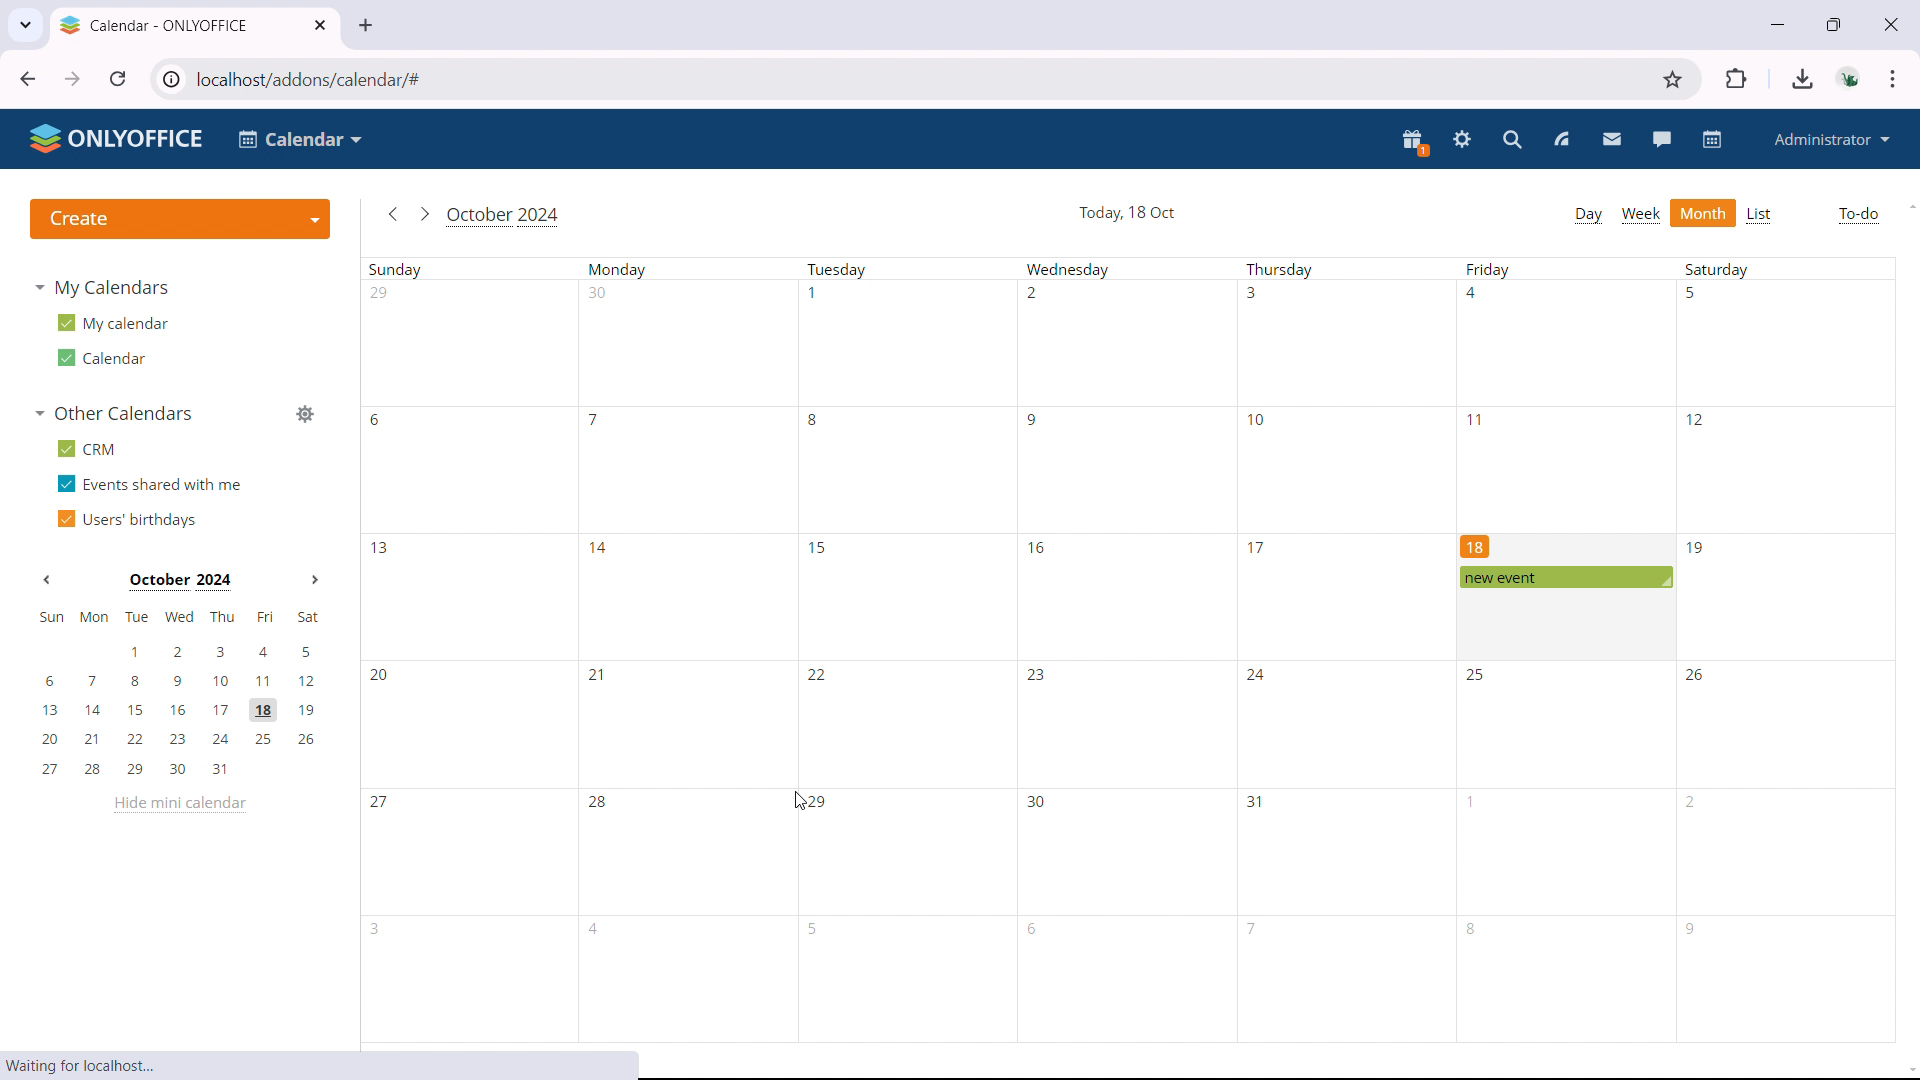  What do you see at coordinates (100, 358) in the screenshot?
I see `Calendar` at bounding box center [100, 358].